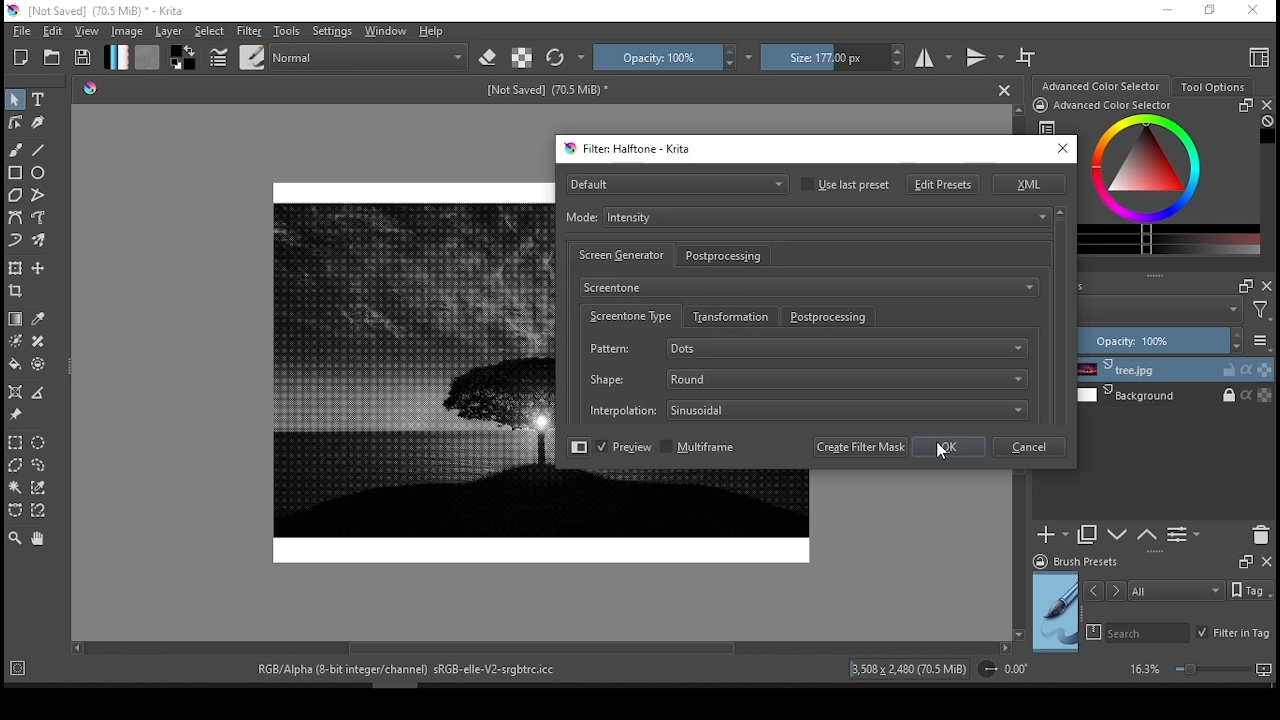  What do you see at coordinates (1255, 56) in the screenshot?
I see `choose workspace` at bounding box center [1255, 56].